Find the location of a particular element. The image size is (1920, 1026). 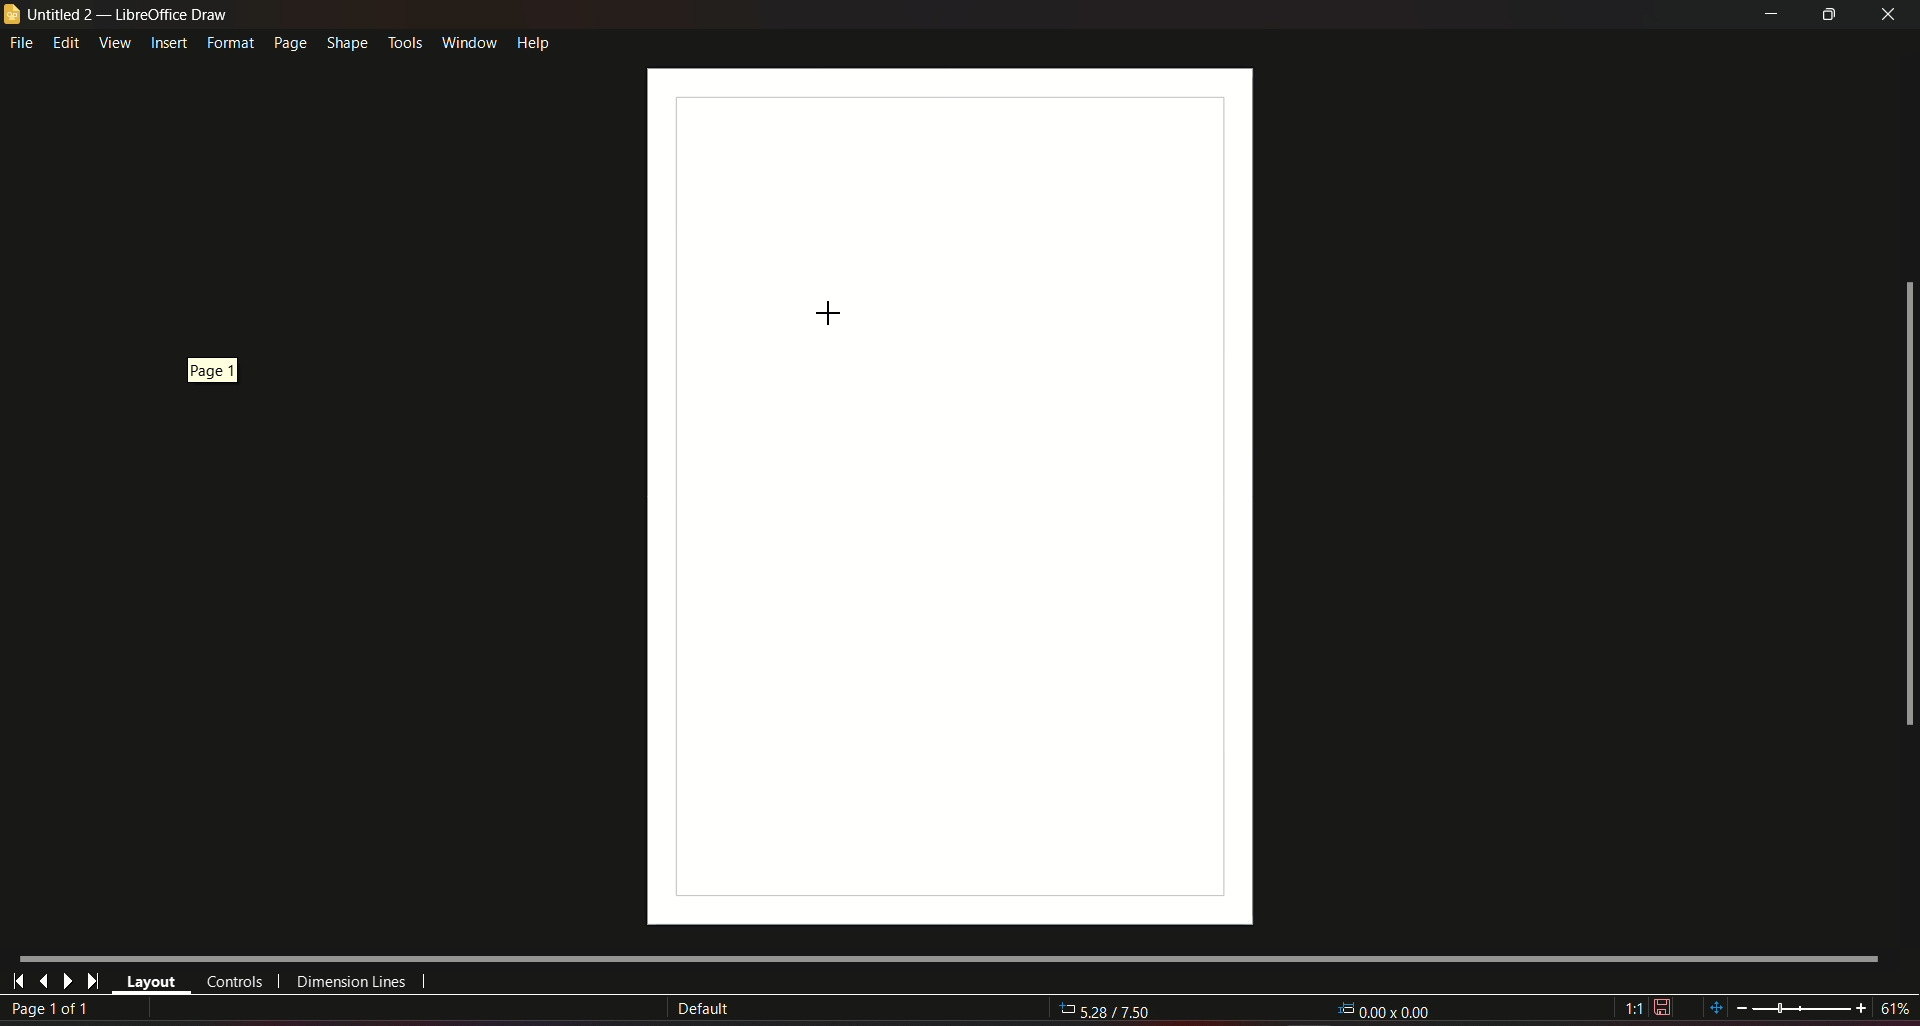

last page is located at coordinates (92, 982).